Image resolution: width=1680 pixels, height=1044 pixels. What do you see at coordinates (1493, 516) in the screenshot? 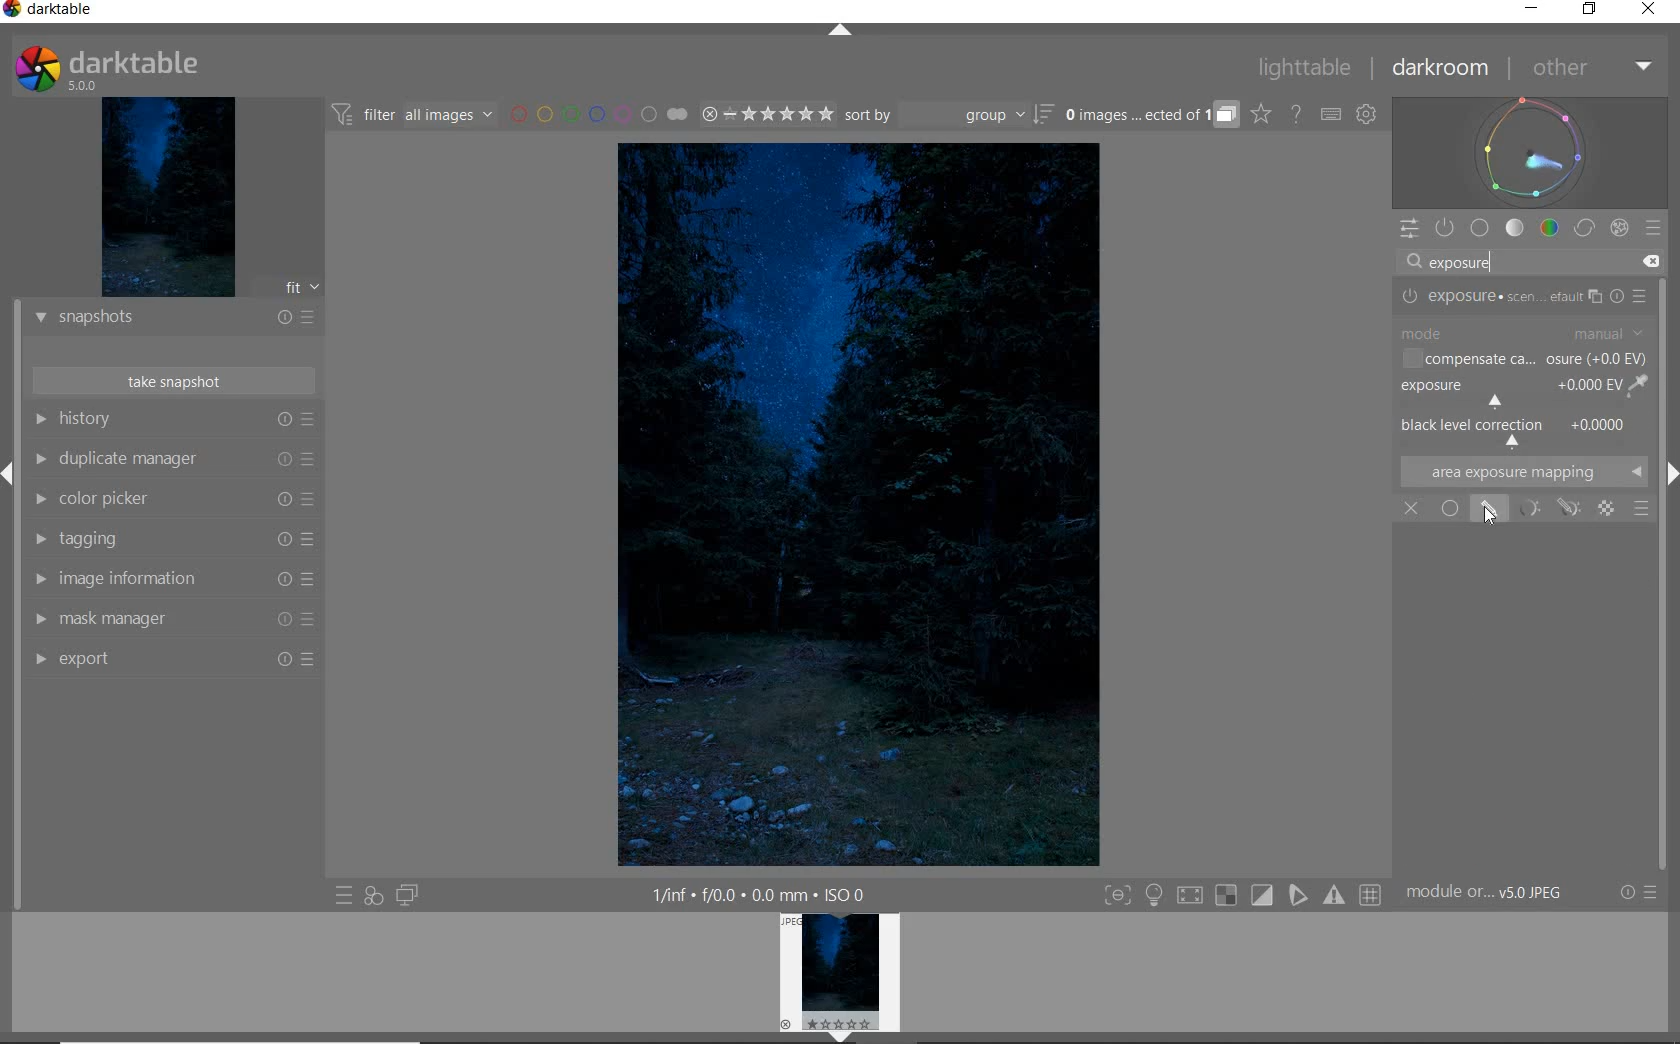
I see `cursor` at bounding box center [1493, 516].